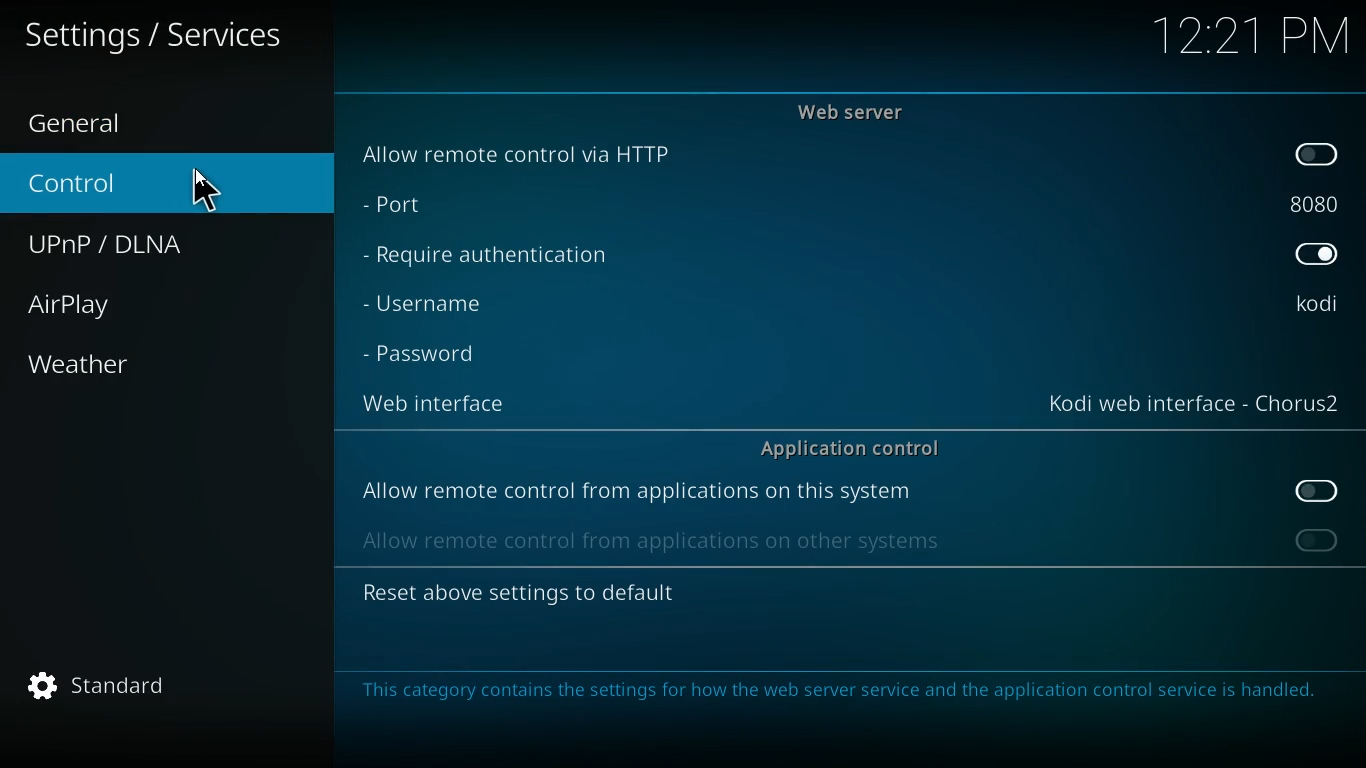 The image size is (1366, 768). Describe the element at coordinates (394, 204) in the screenshot. I see `port` at that location.